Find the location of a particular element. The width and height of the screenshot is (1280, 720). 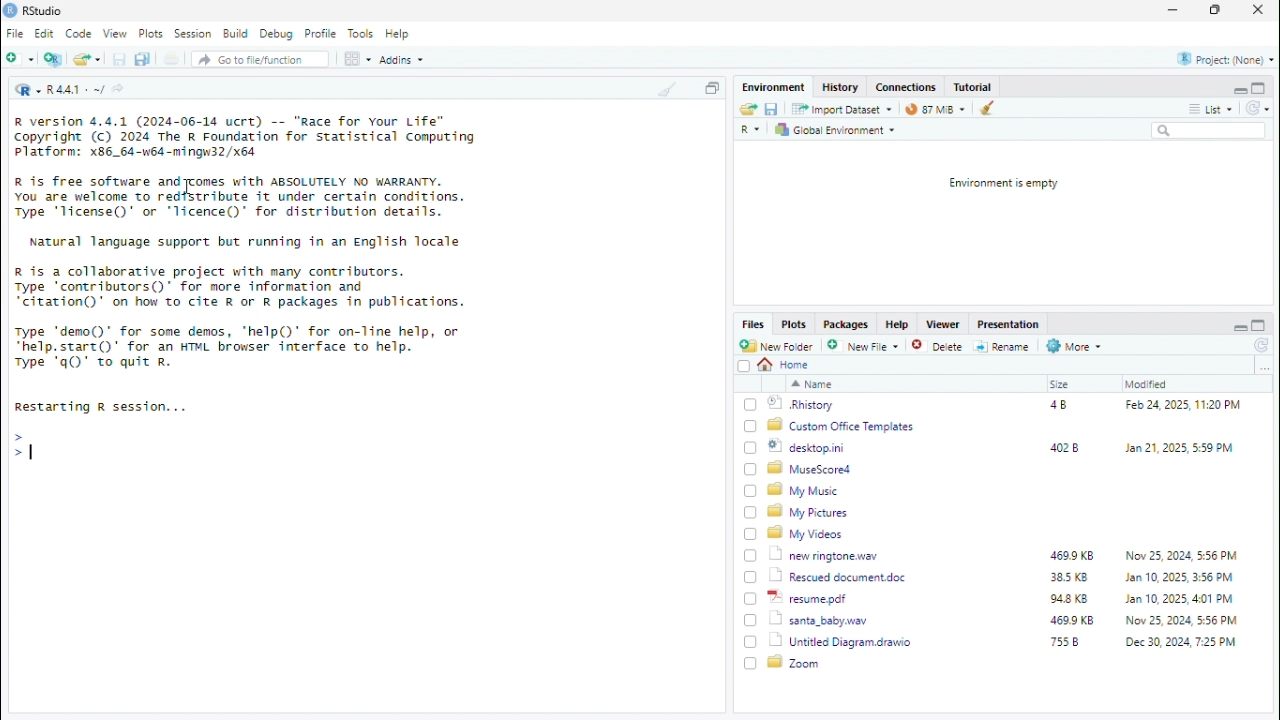

Enviornment is located at coordinates (775, 87).